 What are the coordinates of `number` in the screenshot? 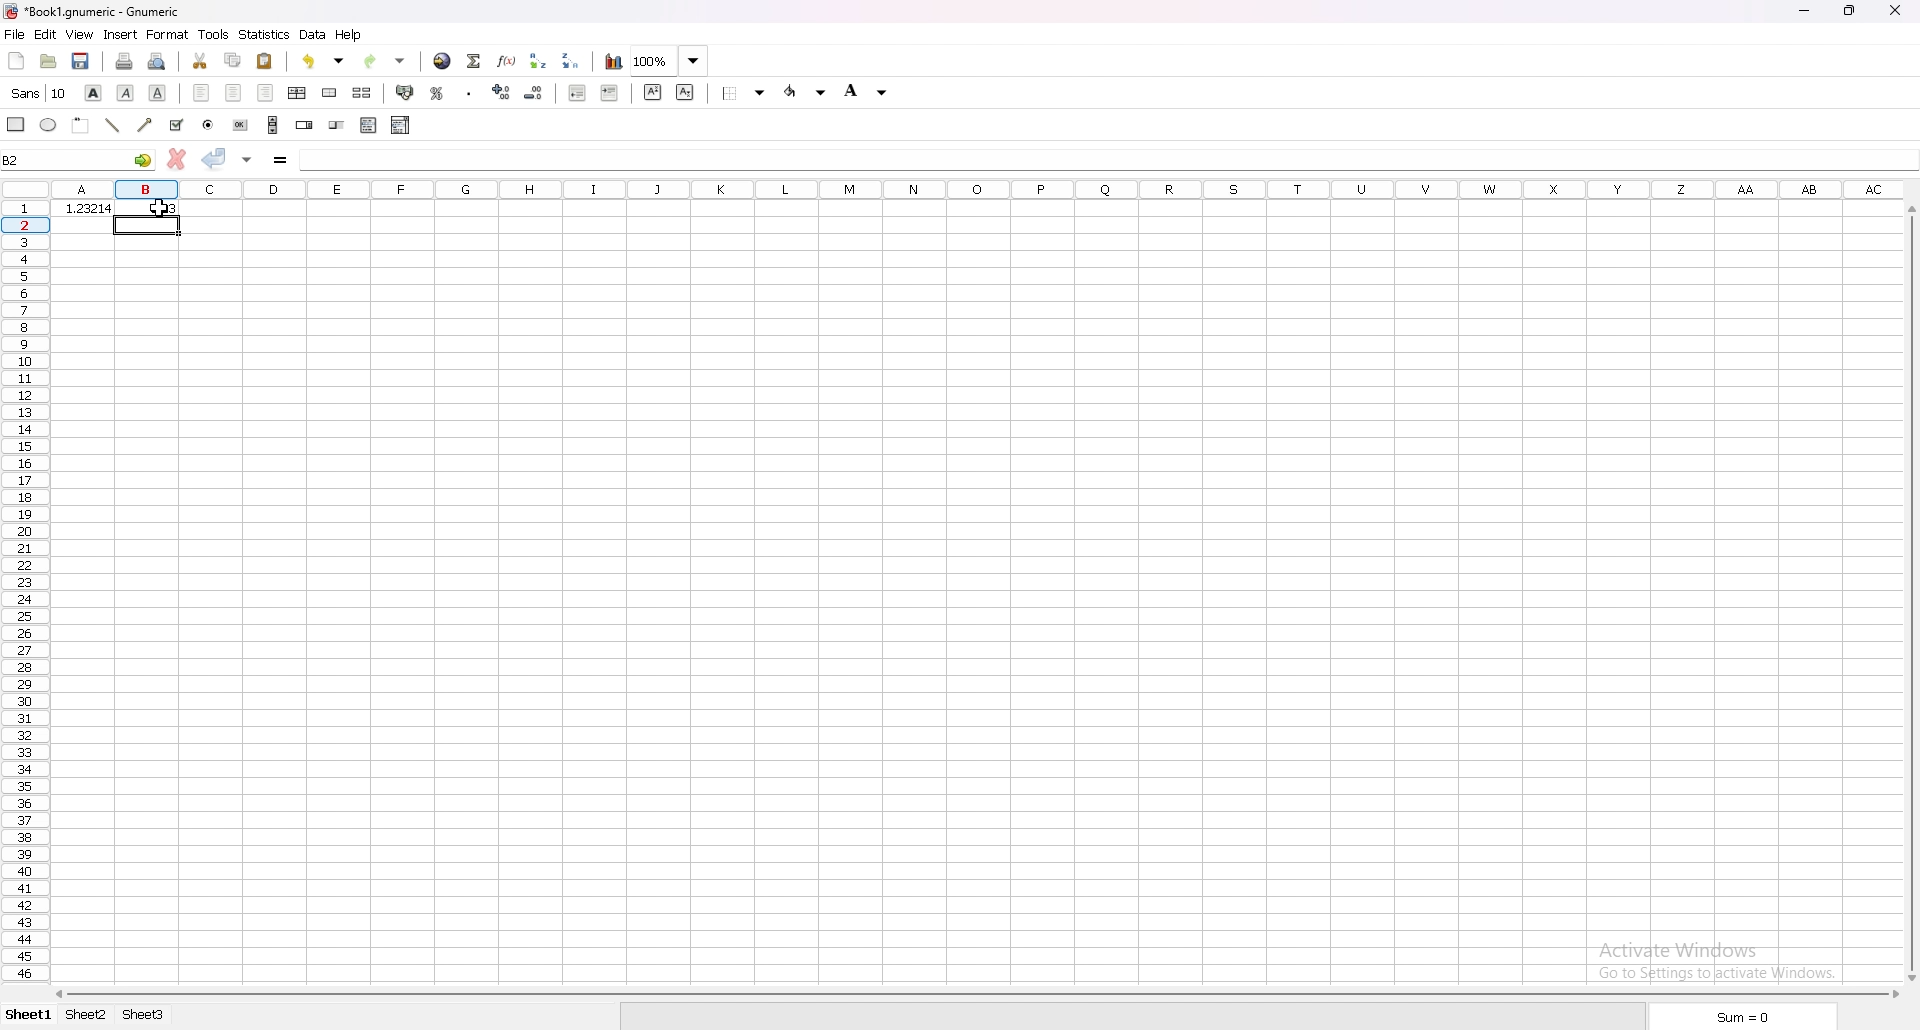 It's located at (86, 208).